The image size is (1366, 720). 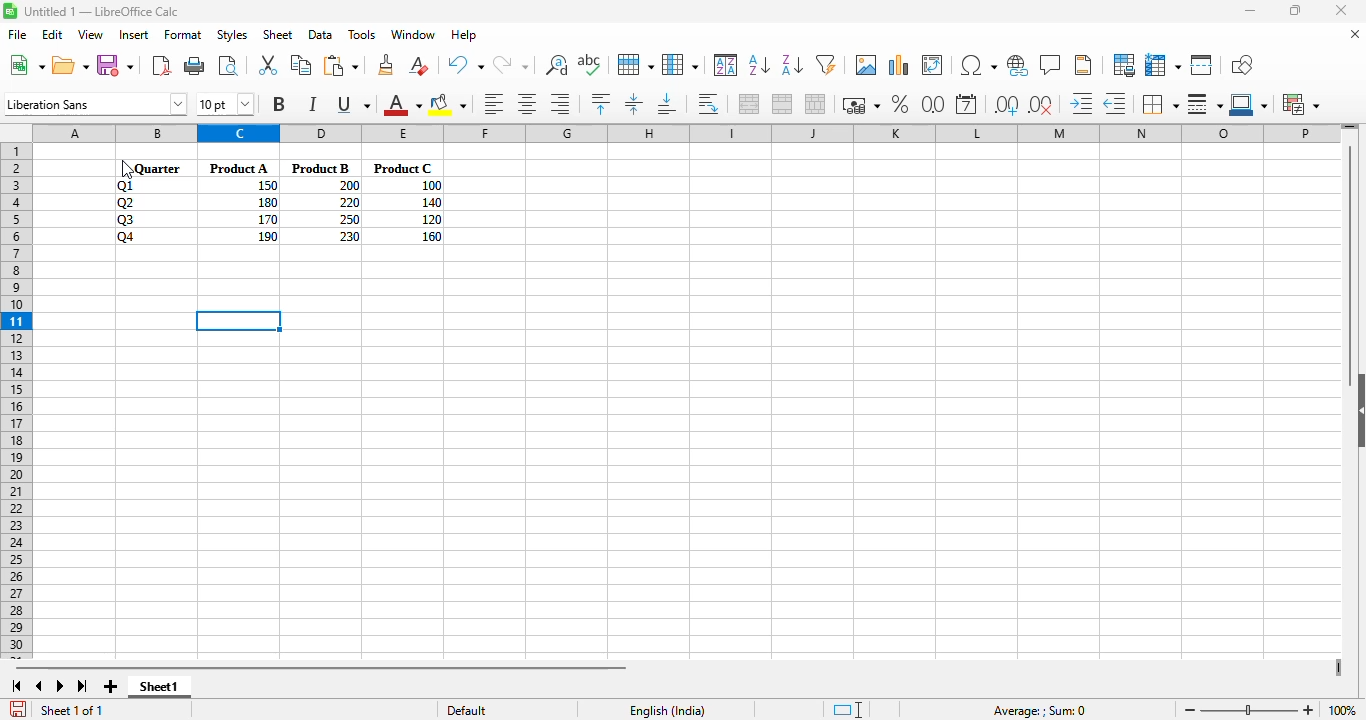 I want to click on 200, so click(x=349, y=185).